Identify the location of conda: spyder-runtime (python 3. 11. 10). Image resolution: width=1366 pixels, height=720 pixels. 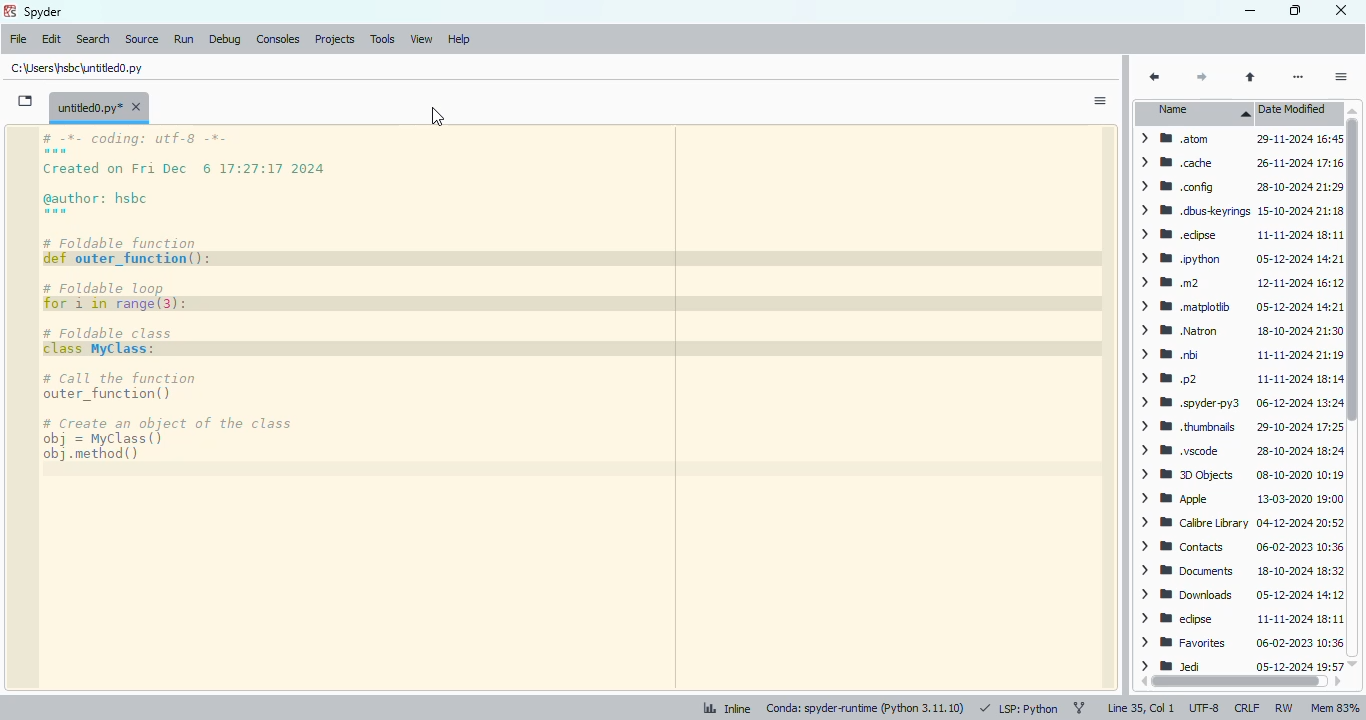
(866, 707).